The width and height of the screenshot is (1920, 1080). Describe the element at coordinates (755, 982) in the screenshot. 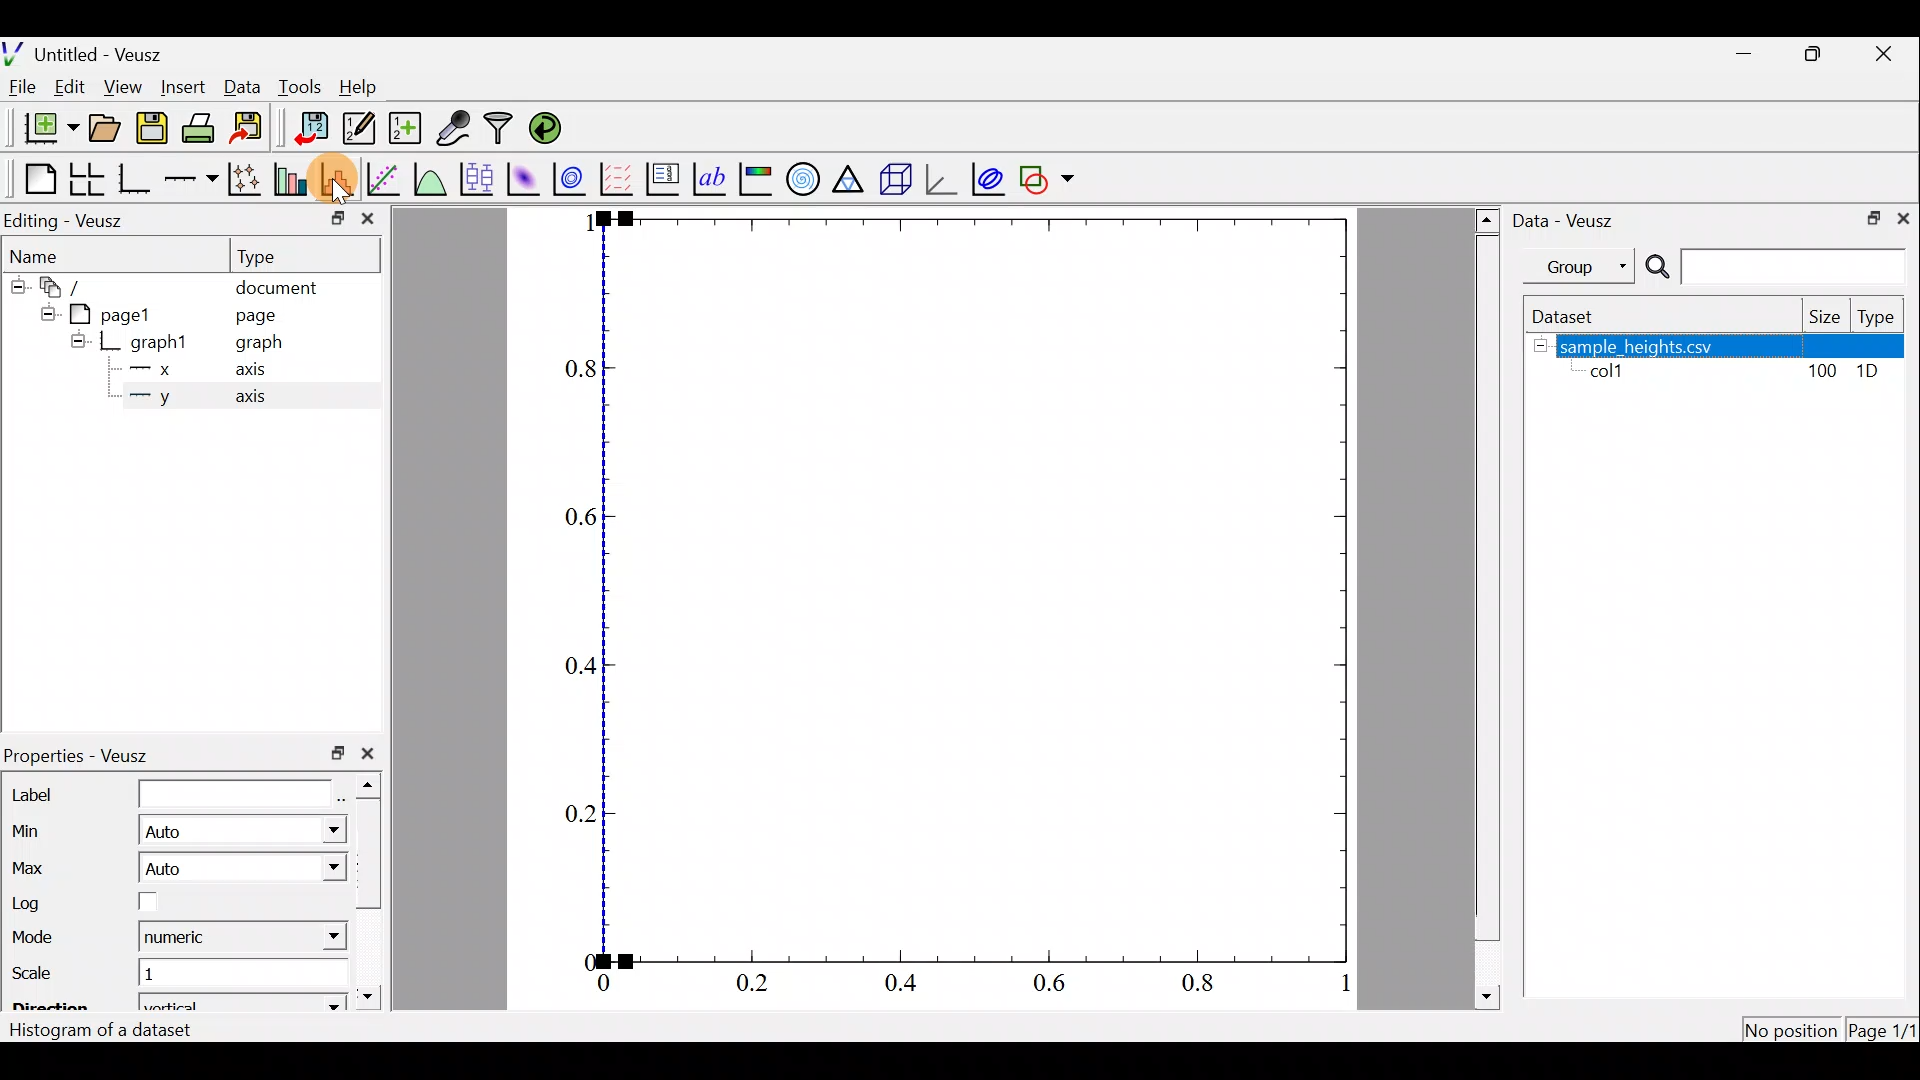

I see `0.2` at that location.